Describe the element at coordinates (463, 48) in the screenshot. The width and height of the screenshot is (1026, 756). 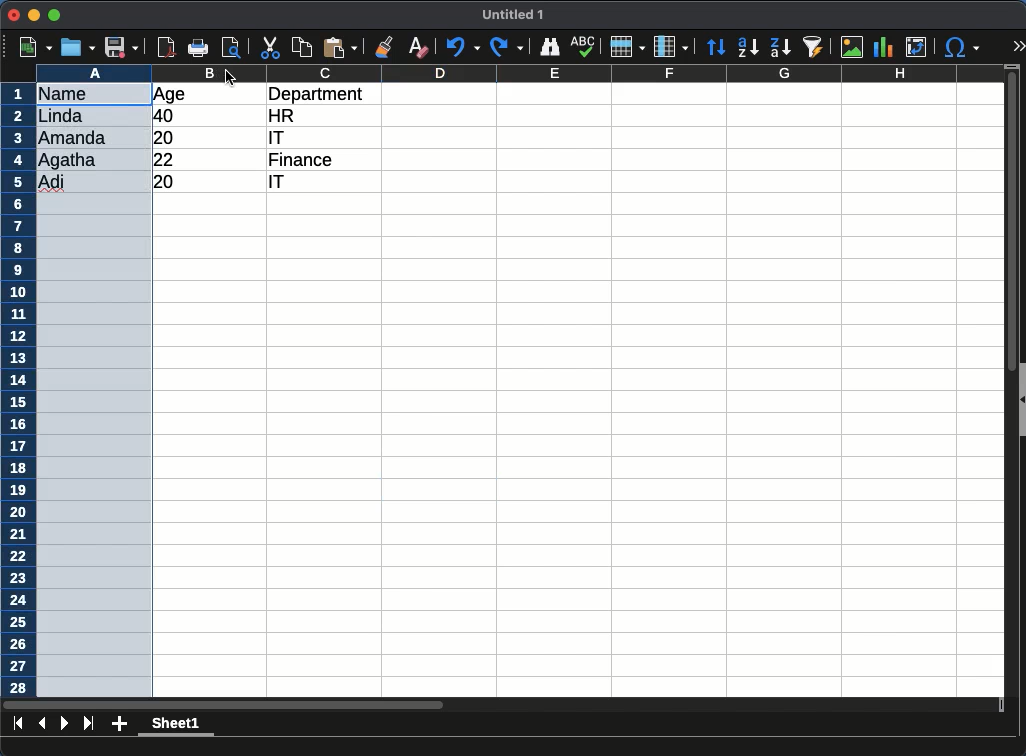
I see `undo` at that location.